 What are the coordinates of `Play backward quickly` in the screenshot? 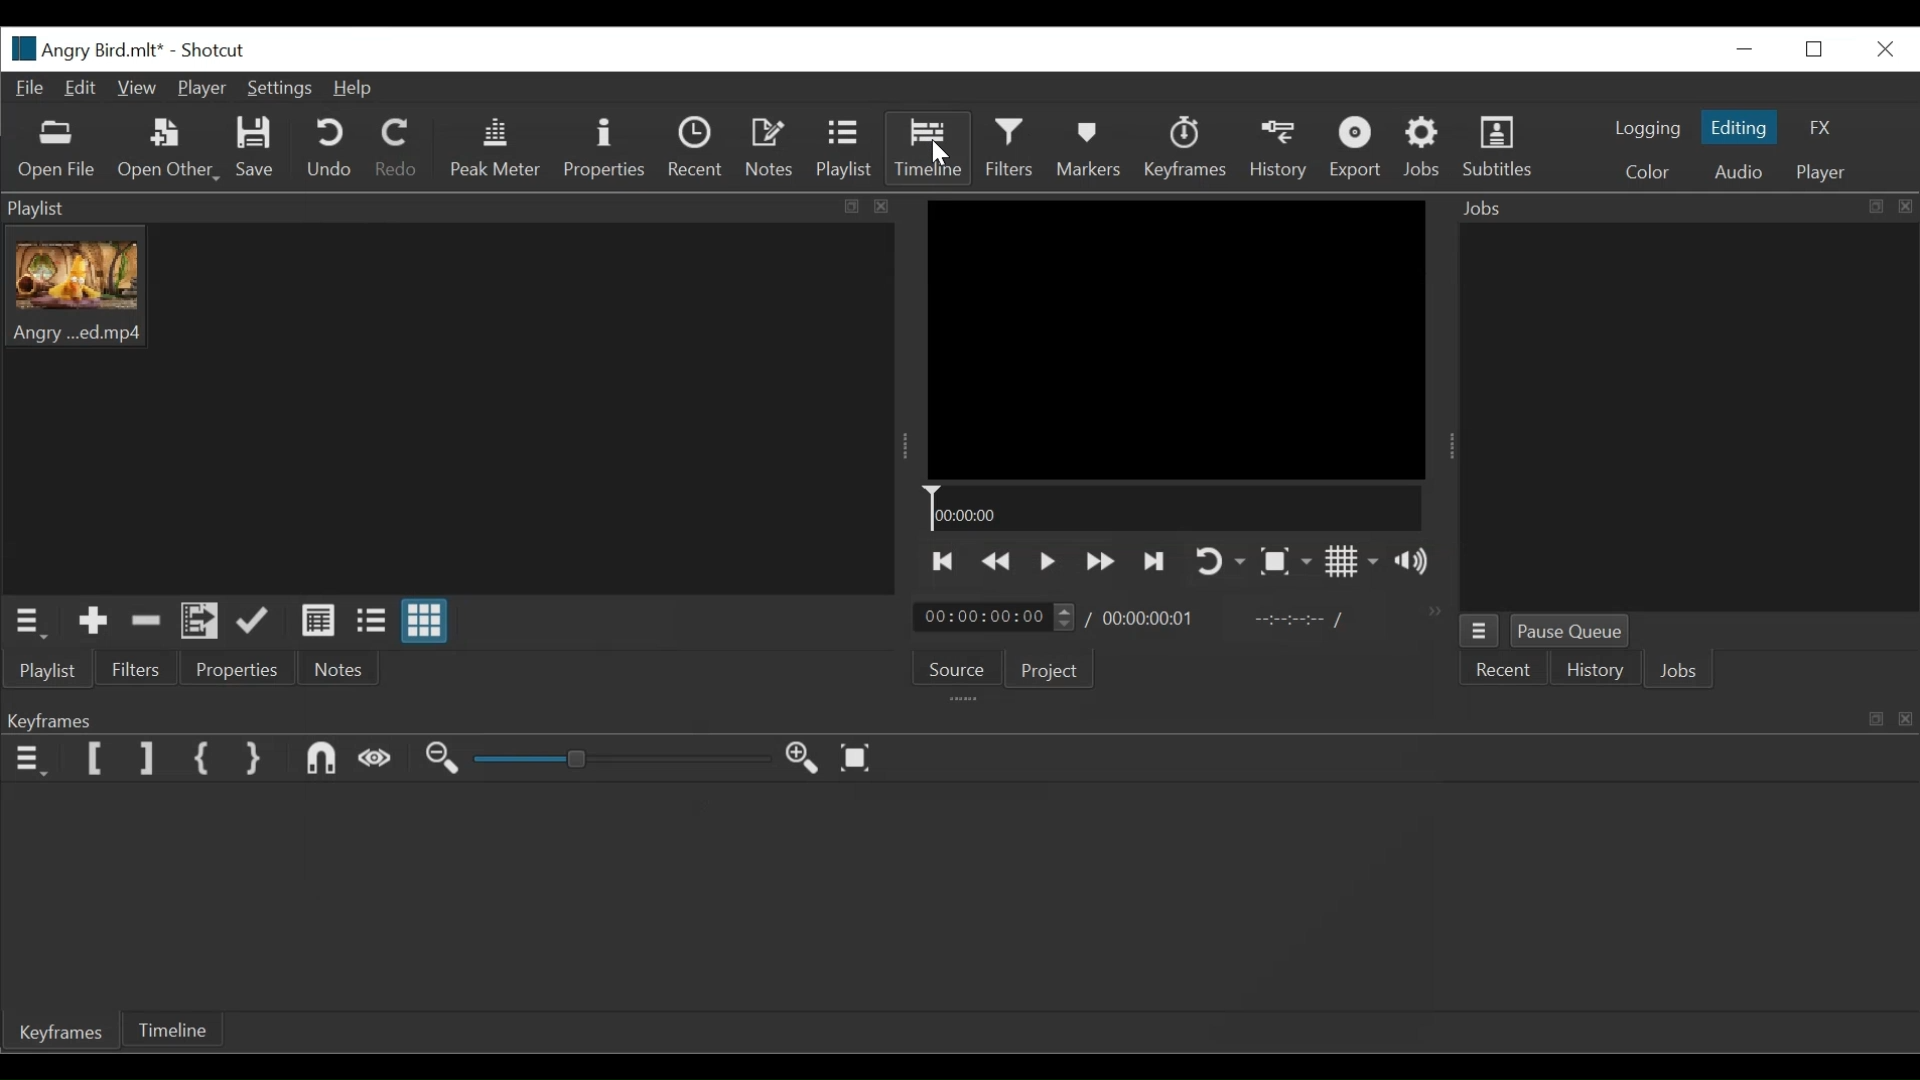 It's located at (997, 563).